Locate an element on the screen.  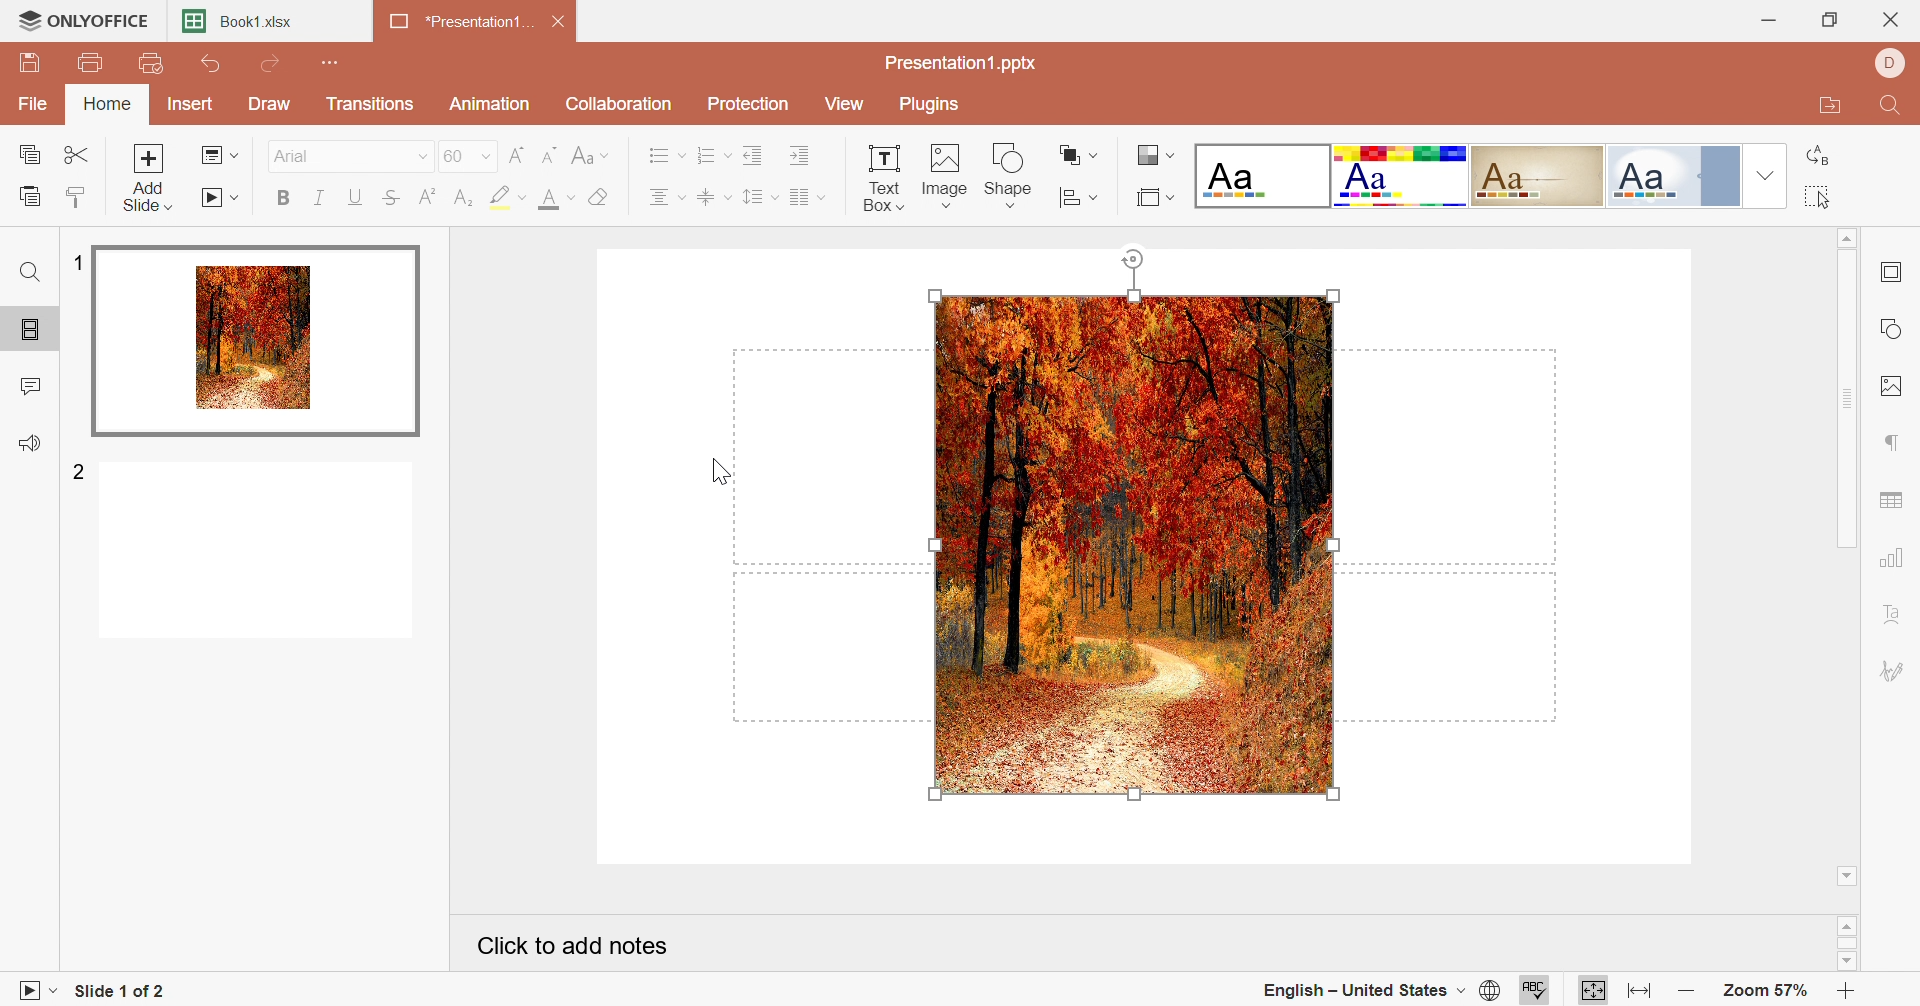
Click to add notes is located at coordinates (574, 943).